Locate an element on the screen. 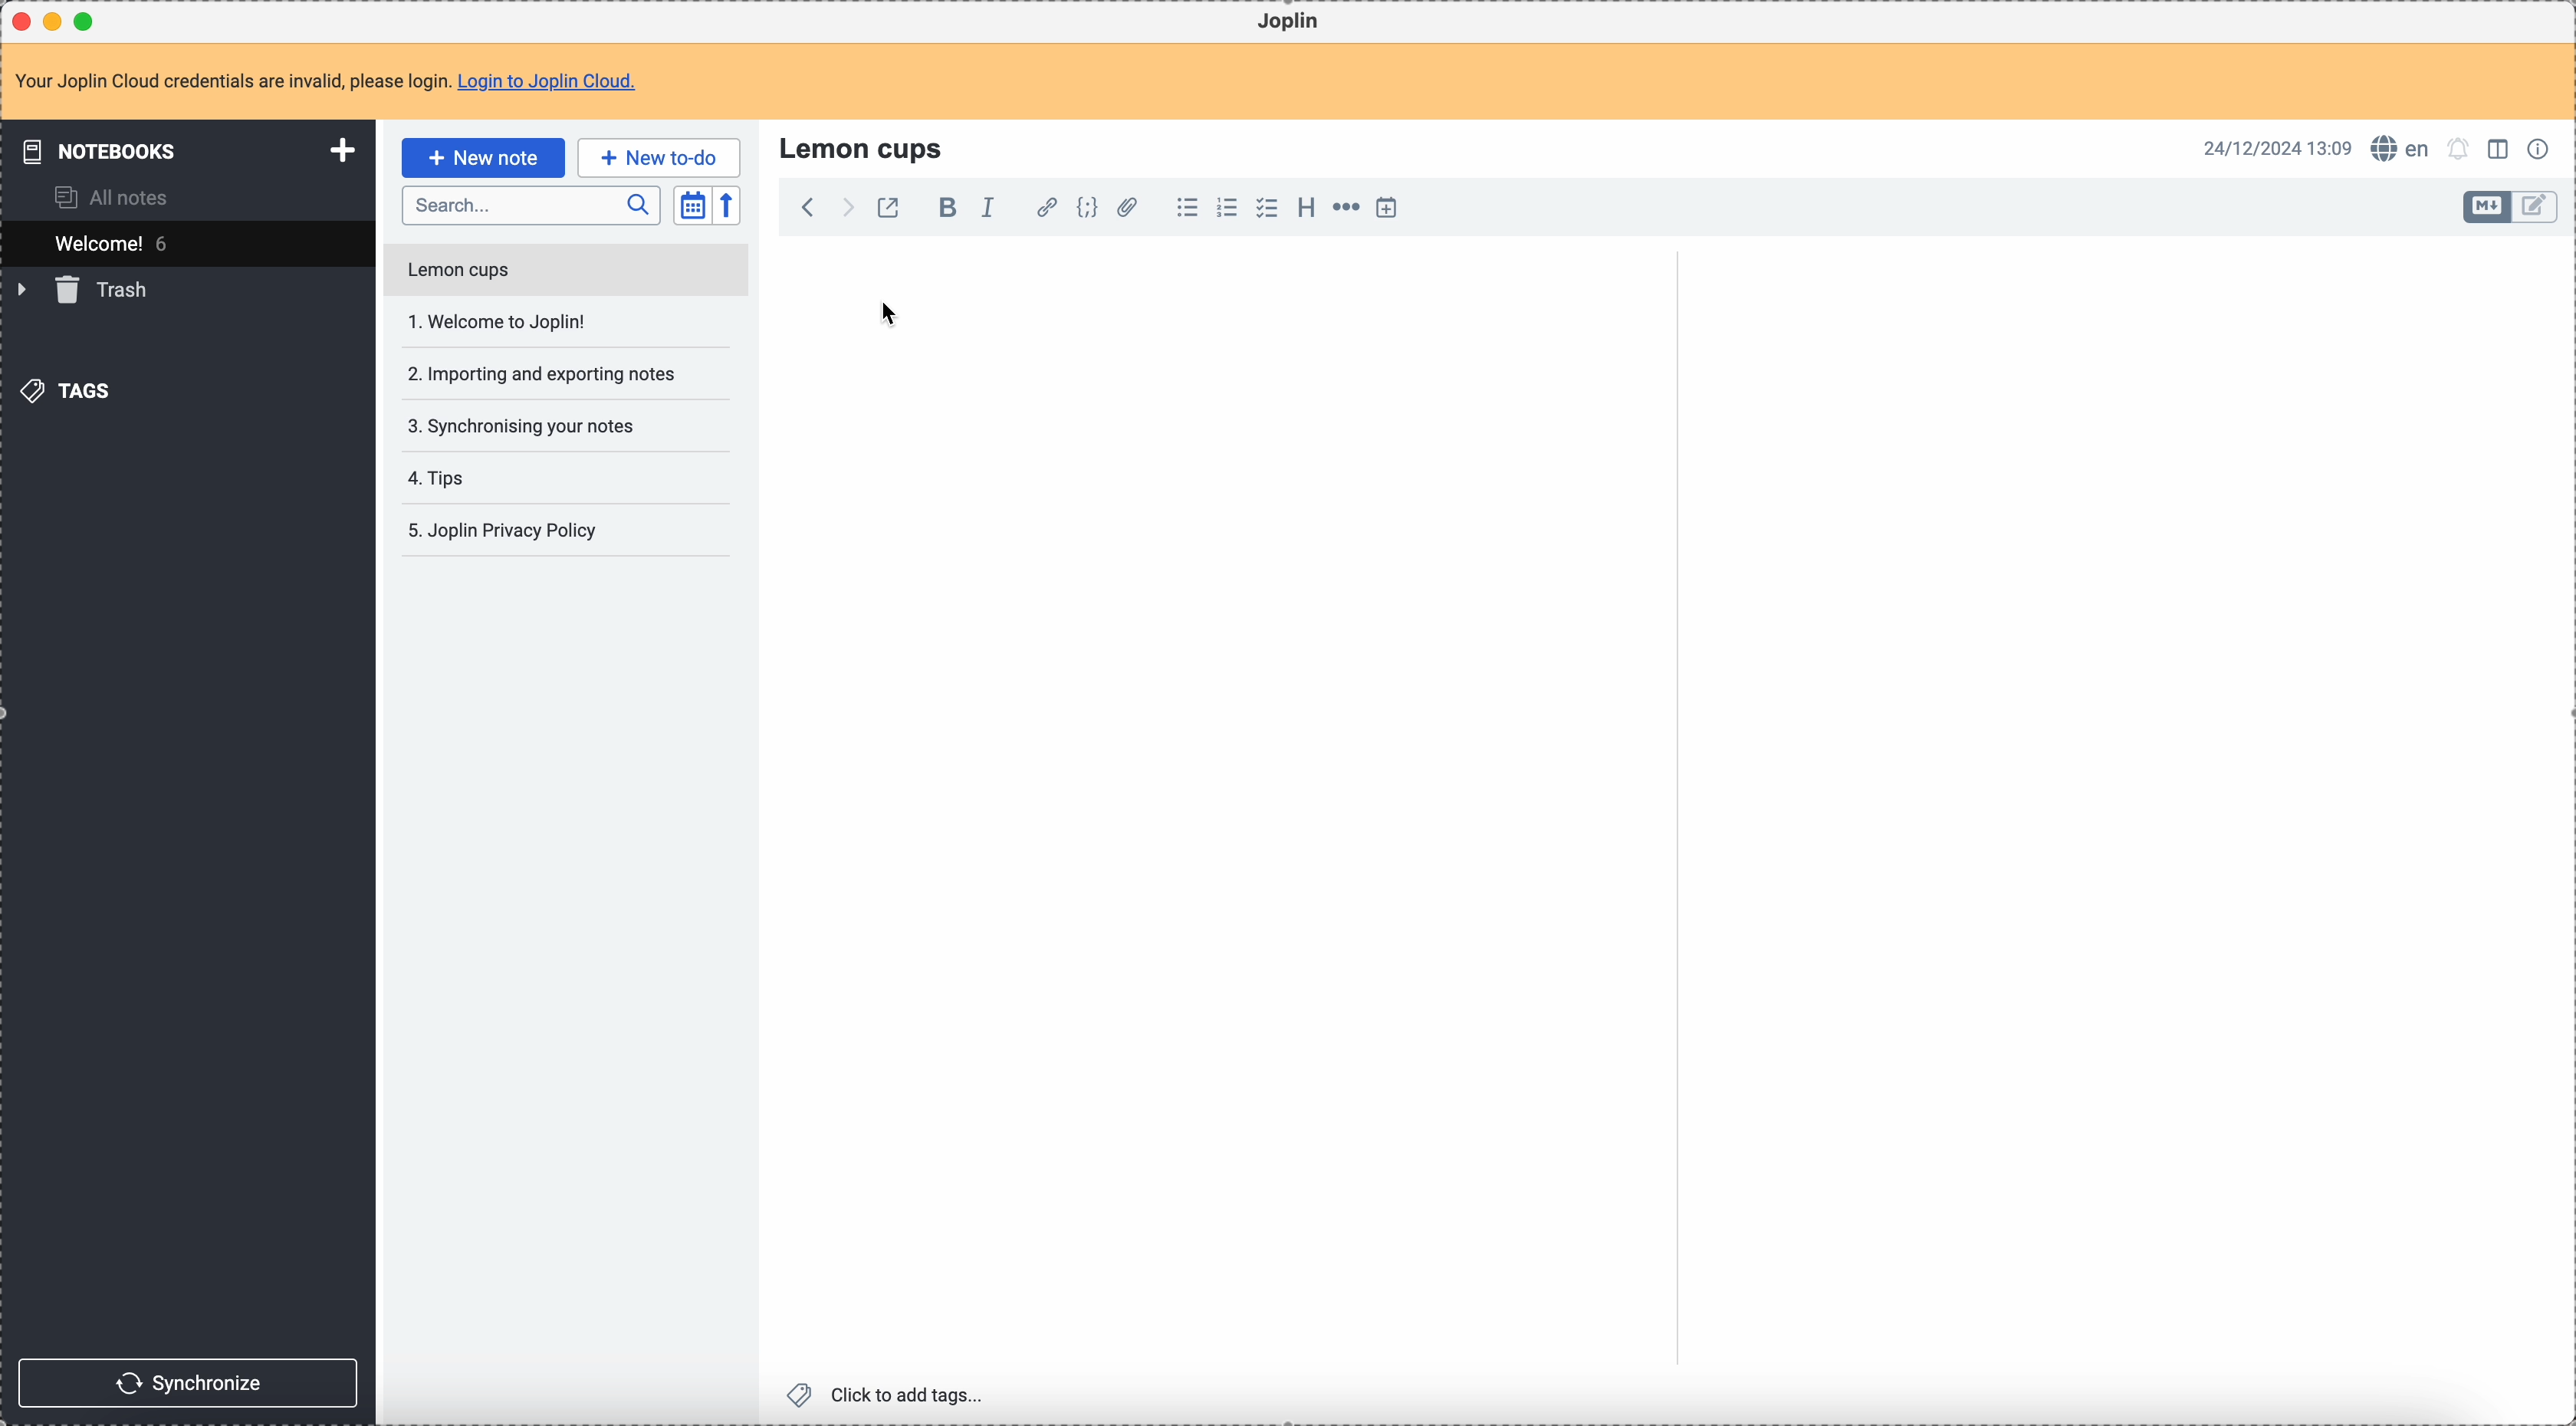 The height and width of the screenshot is (1426, 2576). lemon cups is located at coordinates (564, 274).